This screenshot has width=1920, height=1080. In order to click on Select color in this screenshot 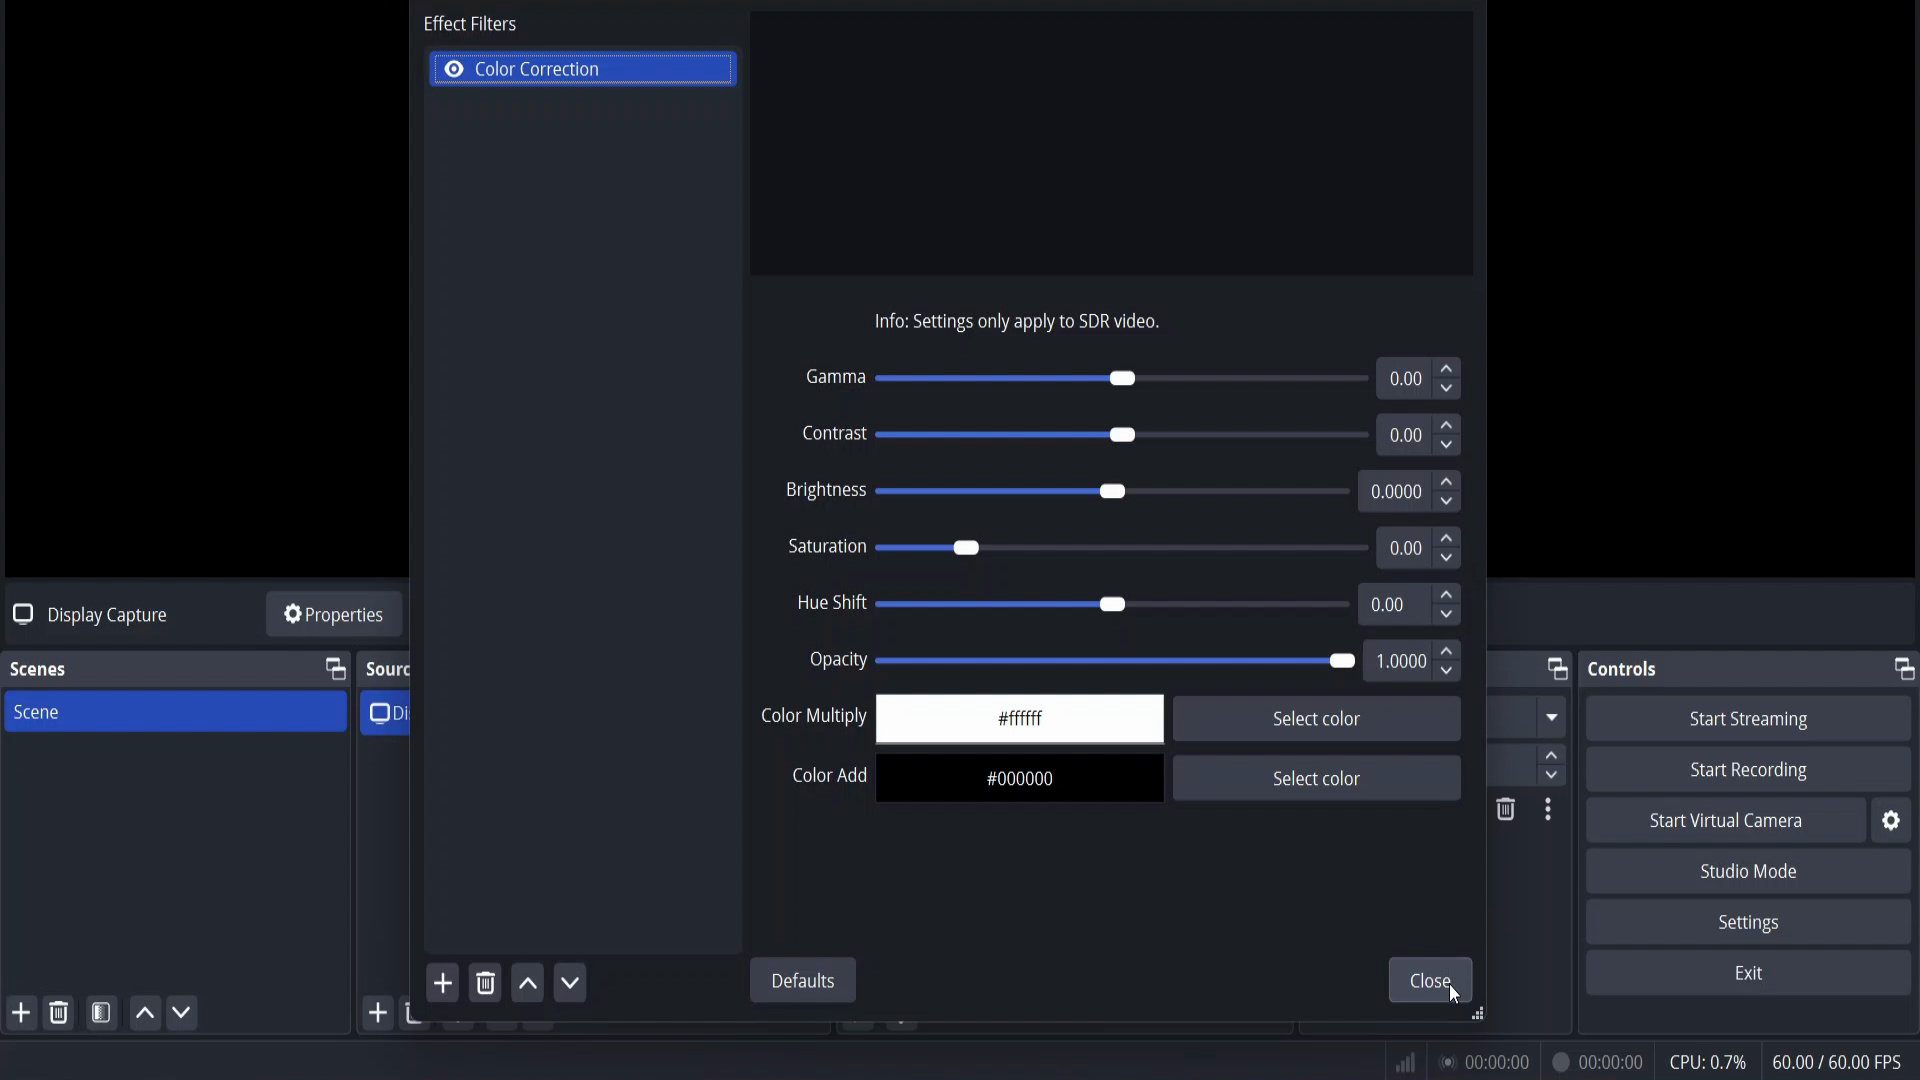, I will do `click(1312, 715)`.